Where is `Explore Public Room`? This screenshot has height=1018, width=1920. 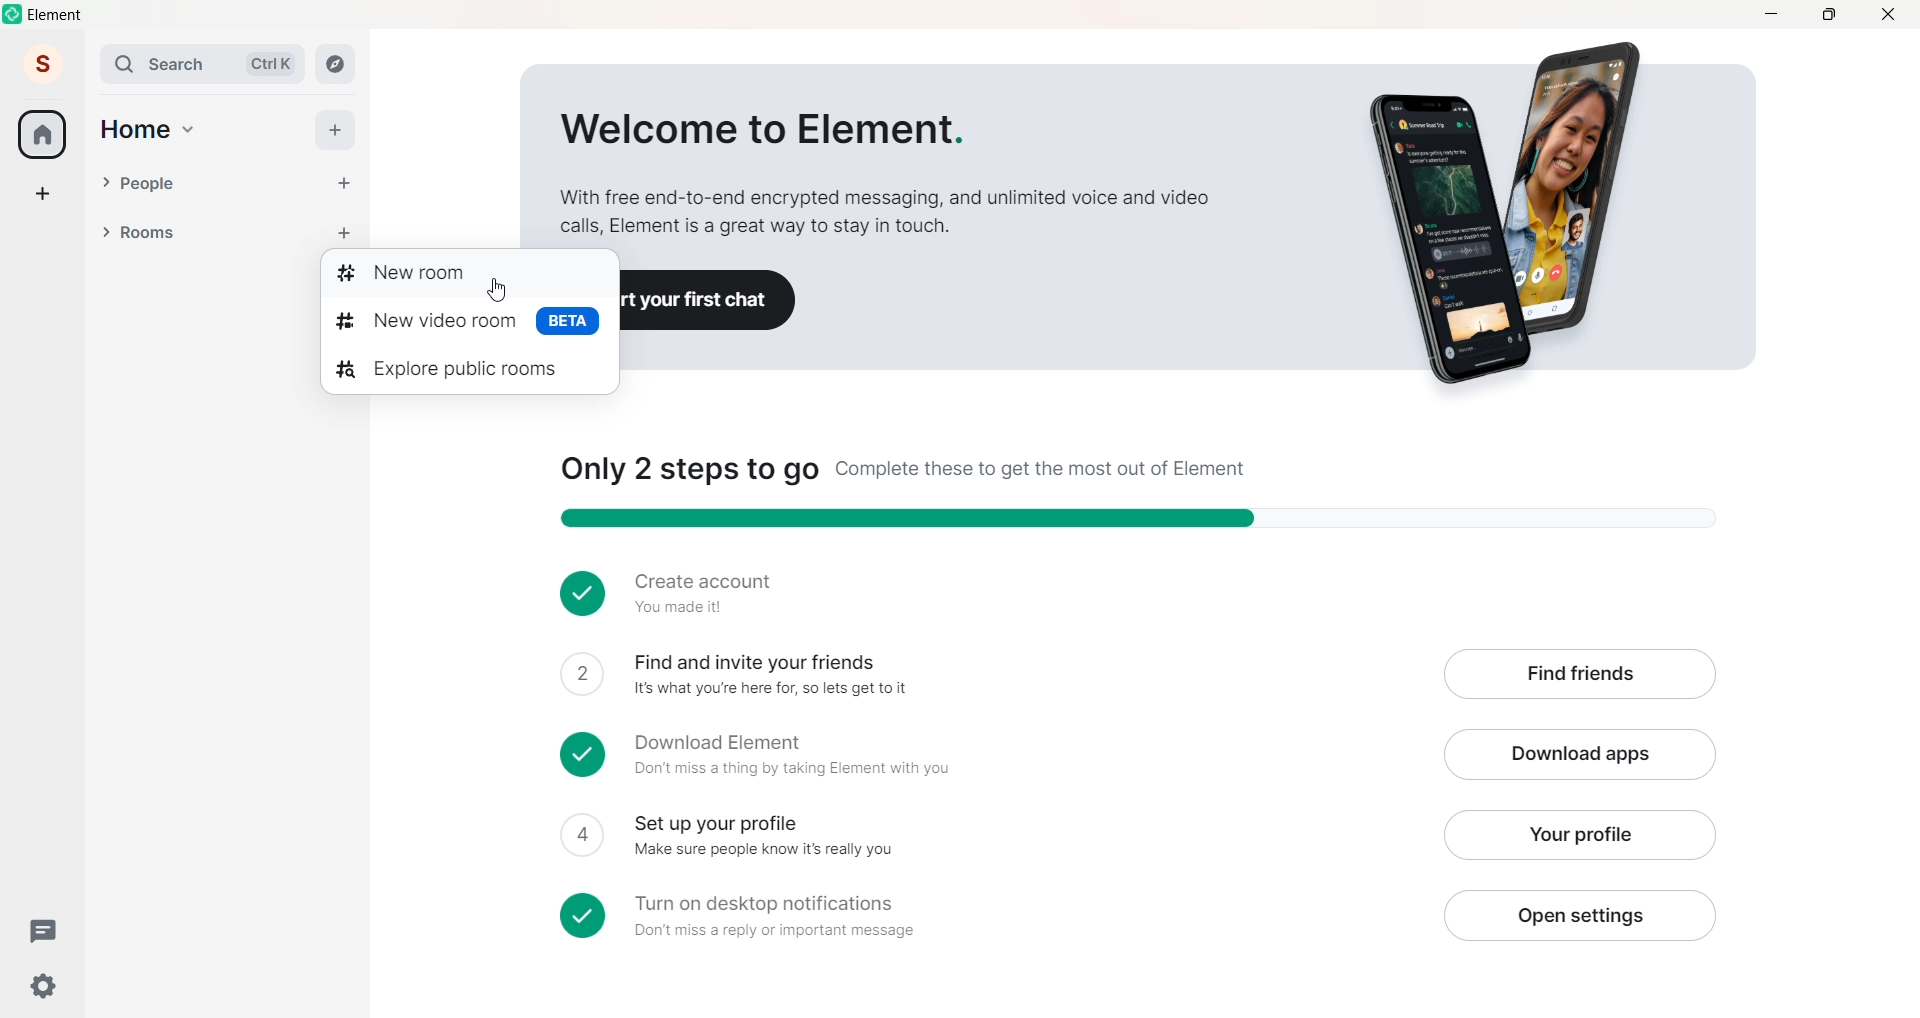 Explore Public Room is located at coordinates (464, 369).